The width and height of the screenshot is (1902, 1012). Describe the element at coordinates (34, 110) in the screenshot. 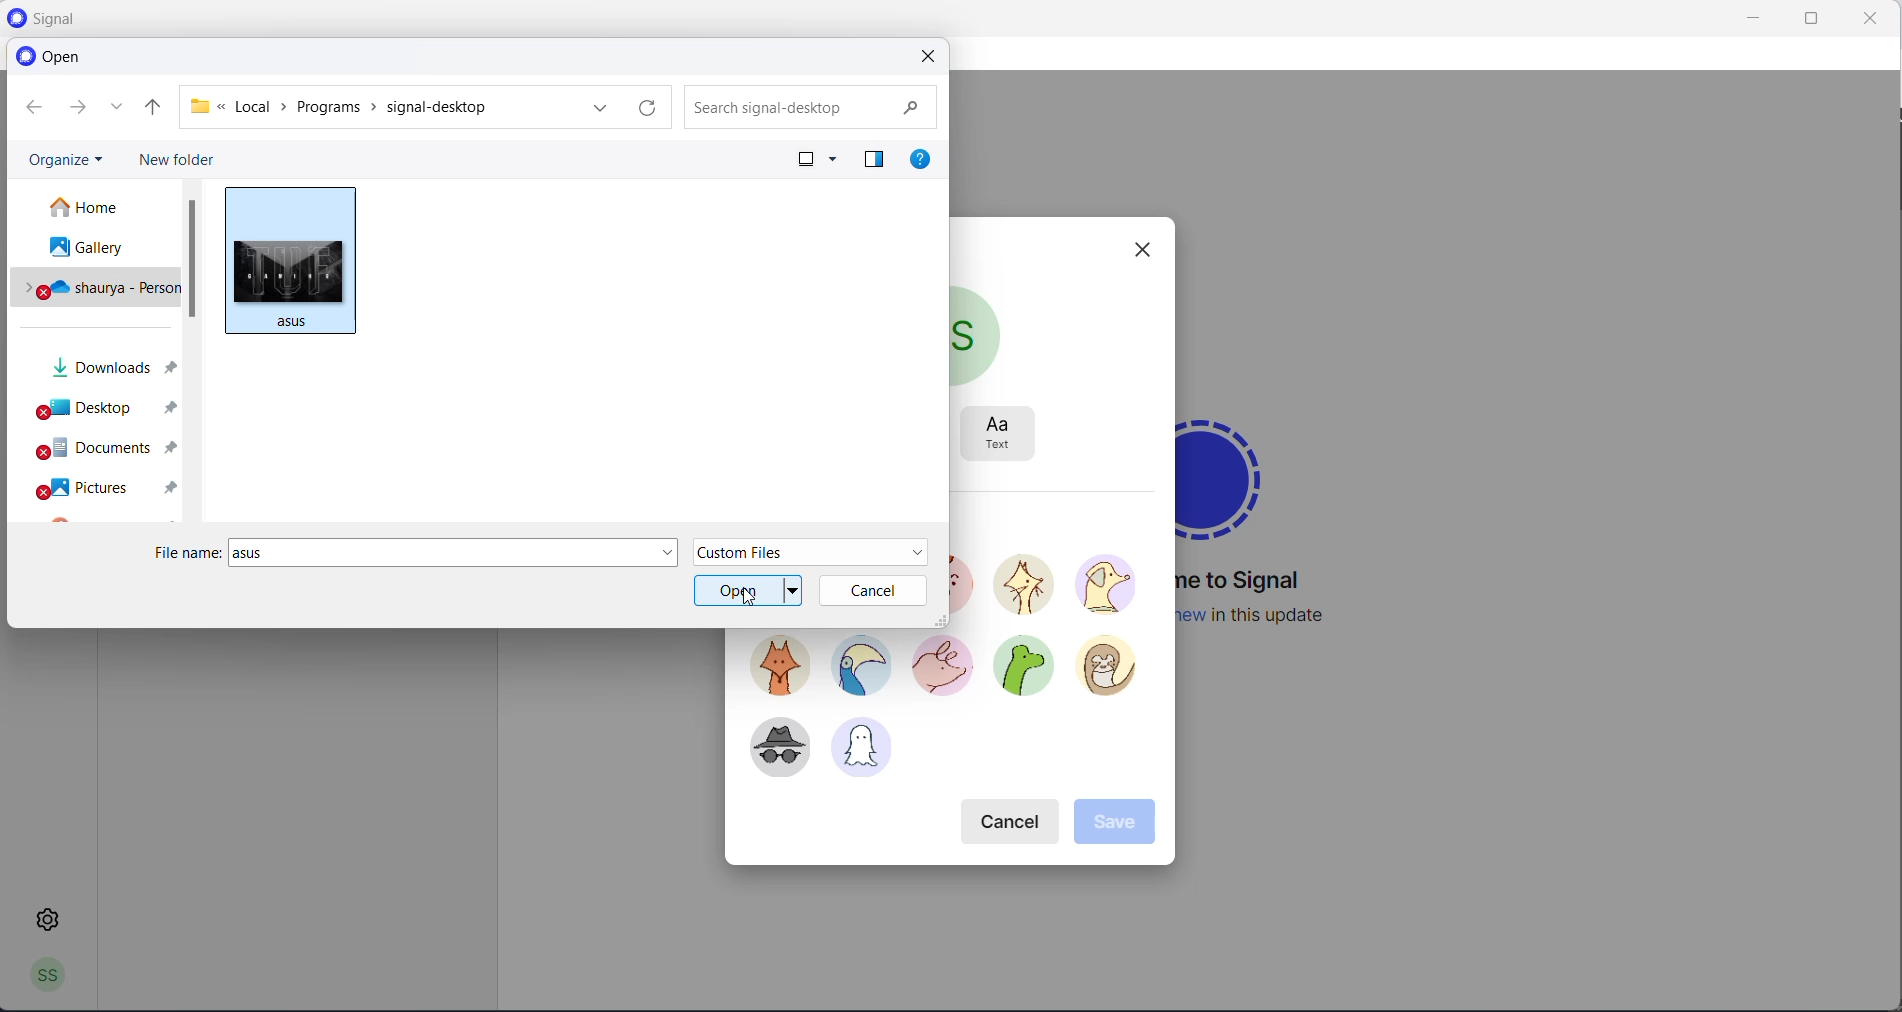

I see `go back` at that location.